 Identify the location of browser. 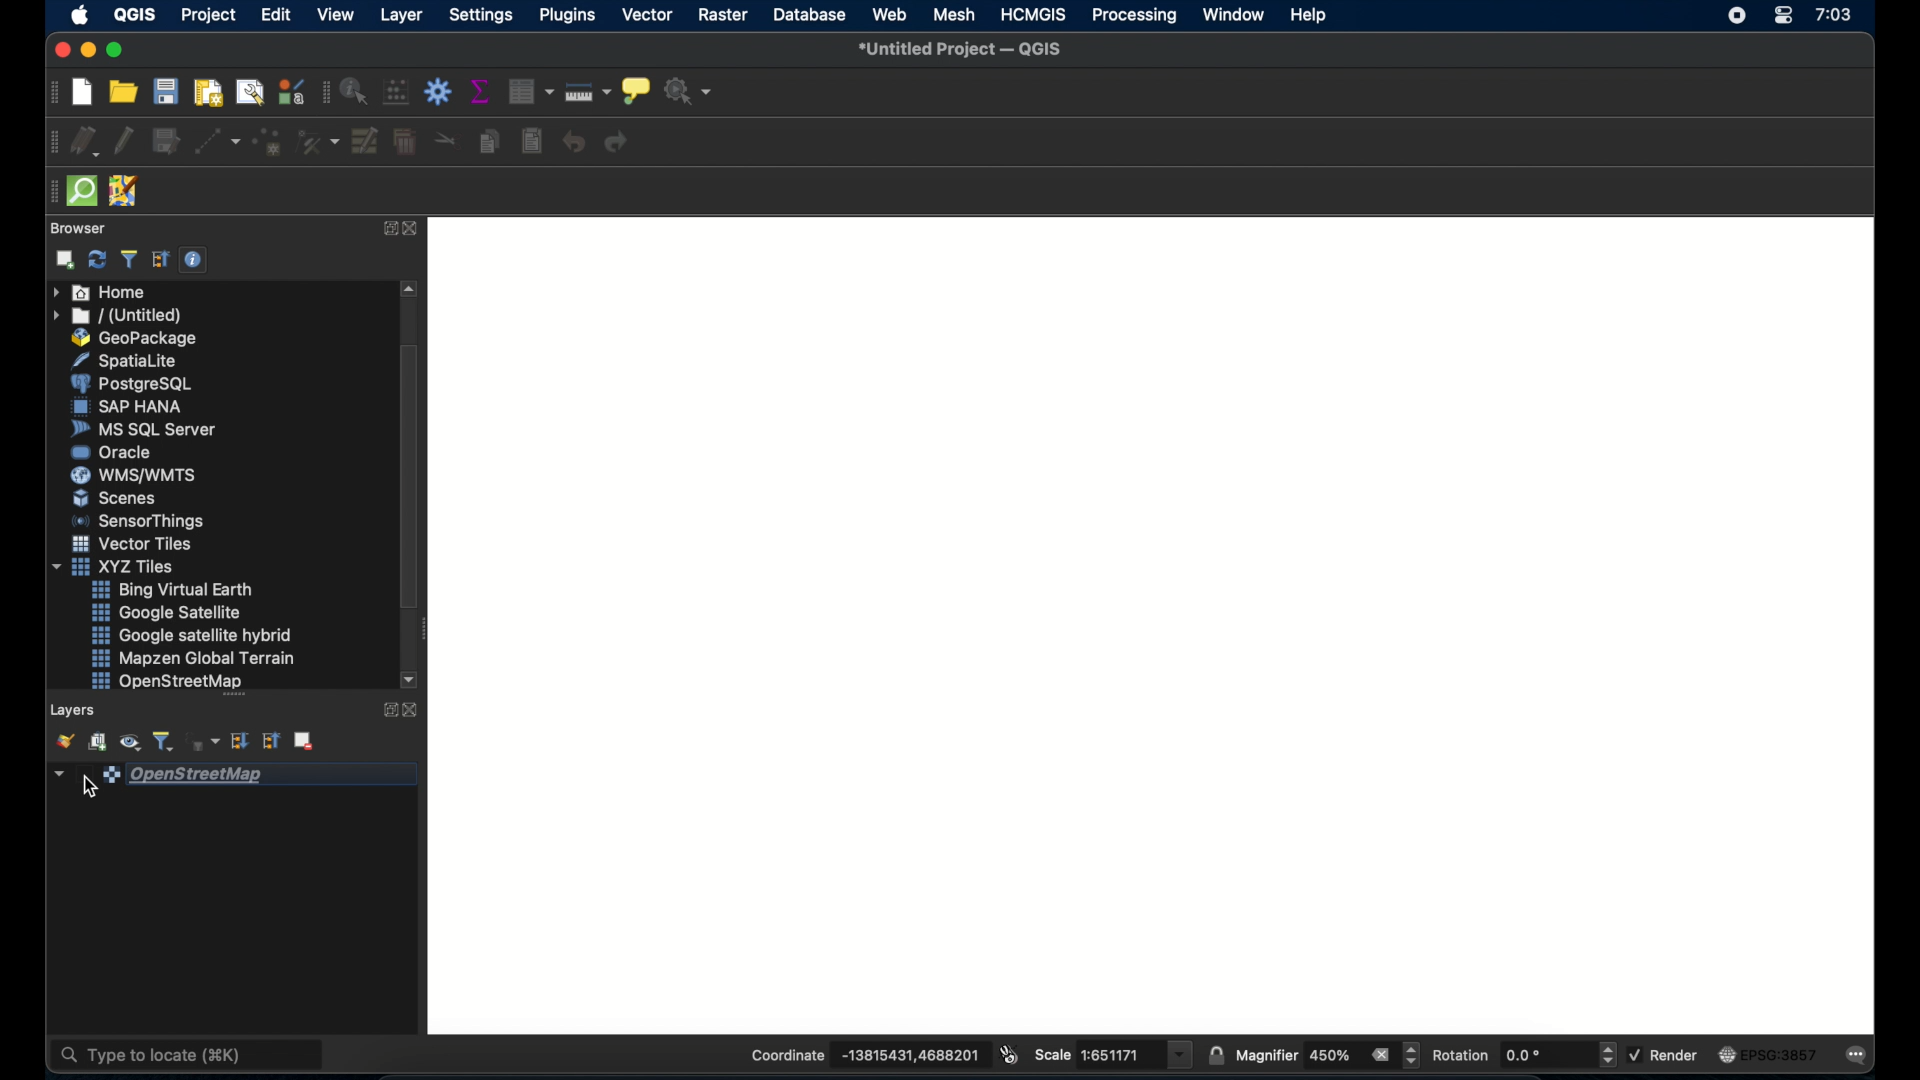
(77, 229).